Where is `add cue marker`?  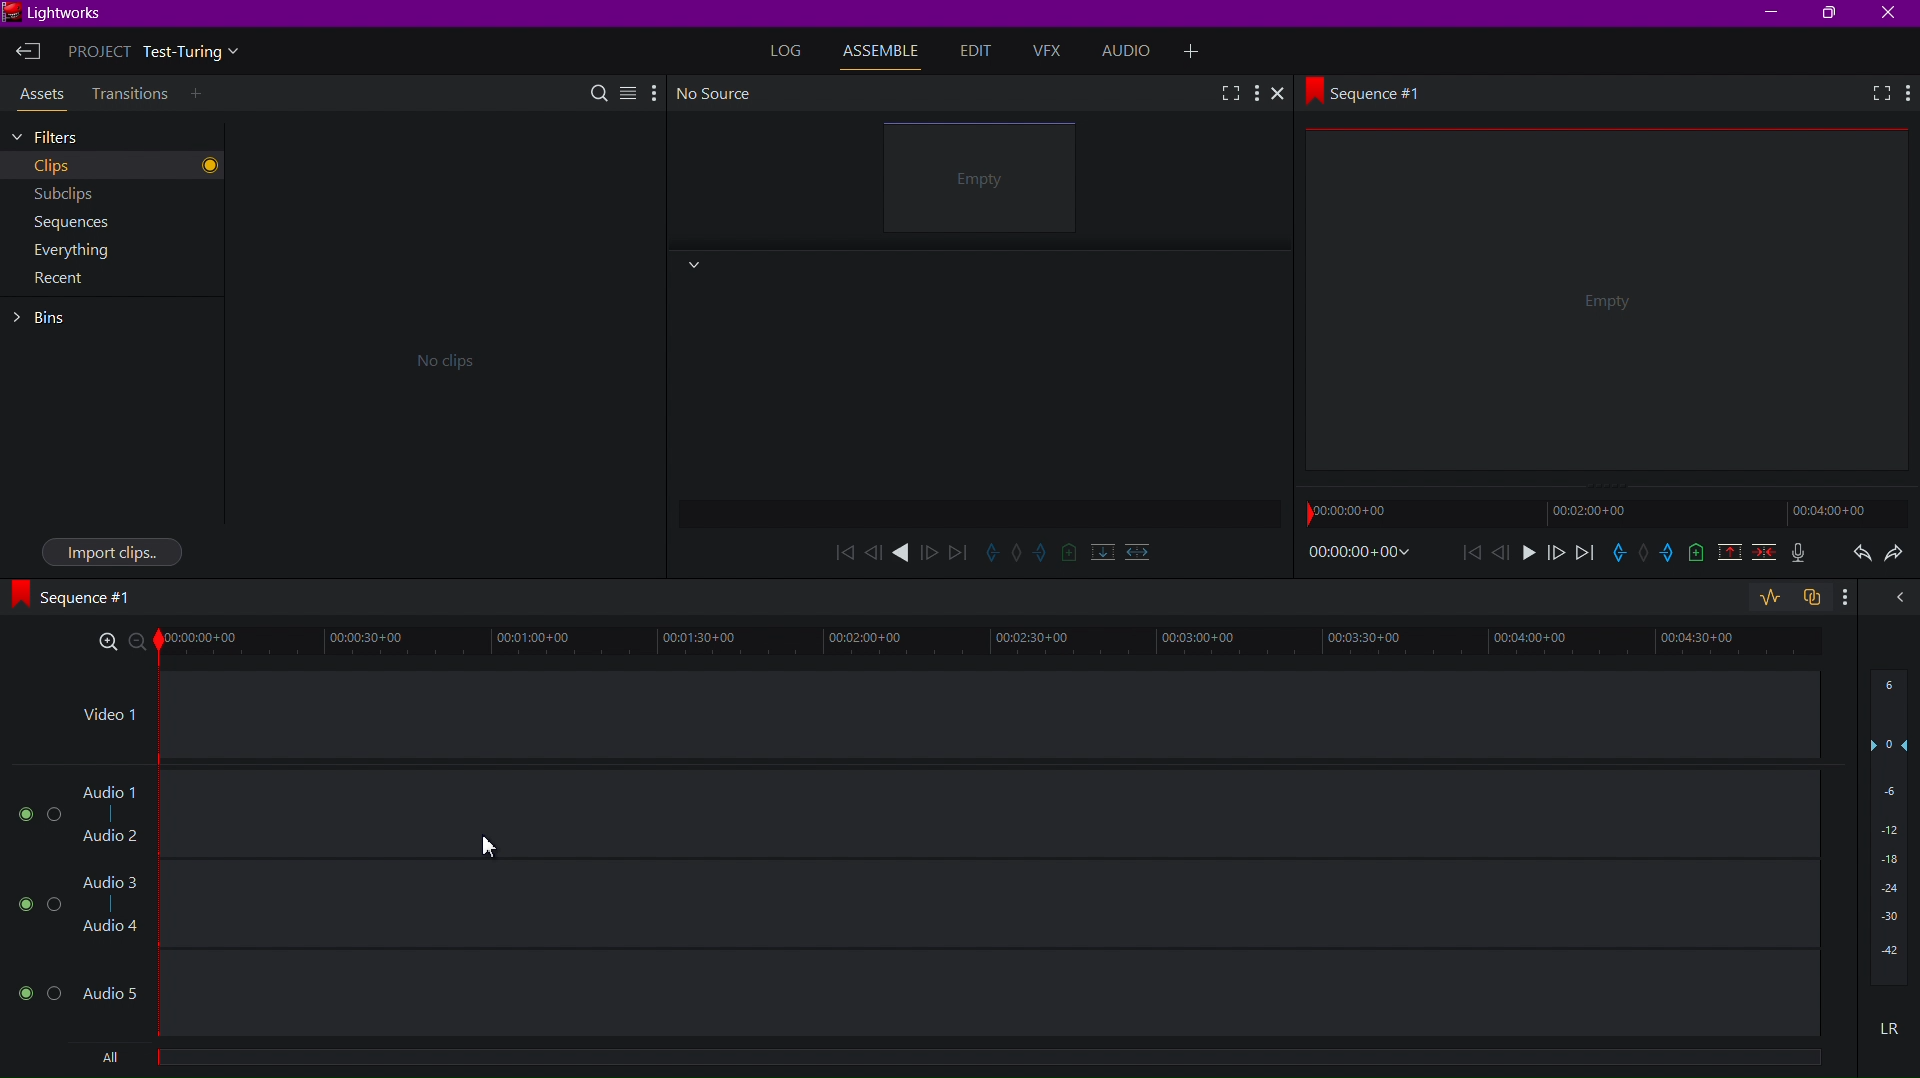 add cue marker is located at coordinates (1069, 552).